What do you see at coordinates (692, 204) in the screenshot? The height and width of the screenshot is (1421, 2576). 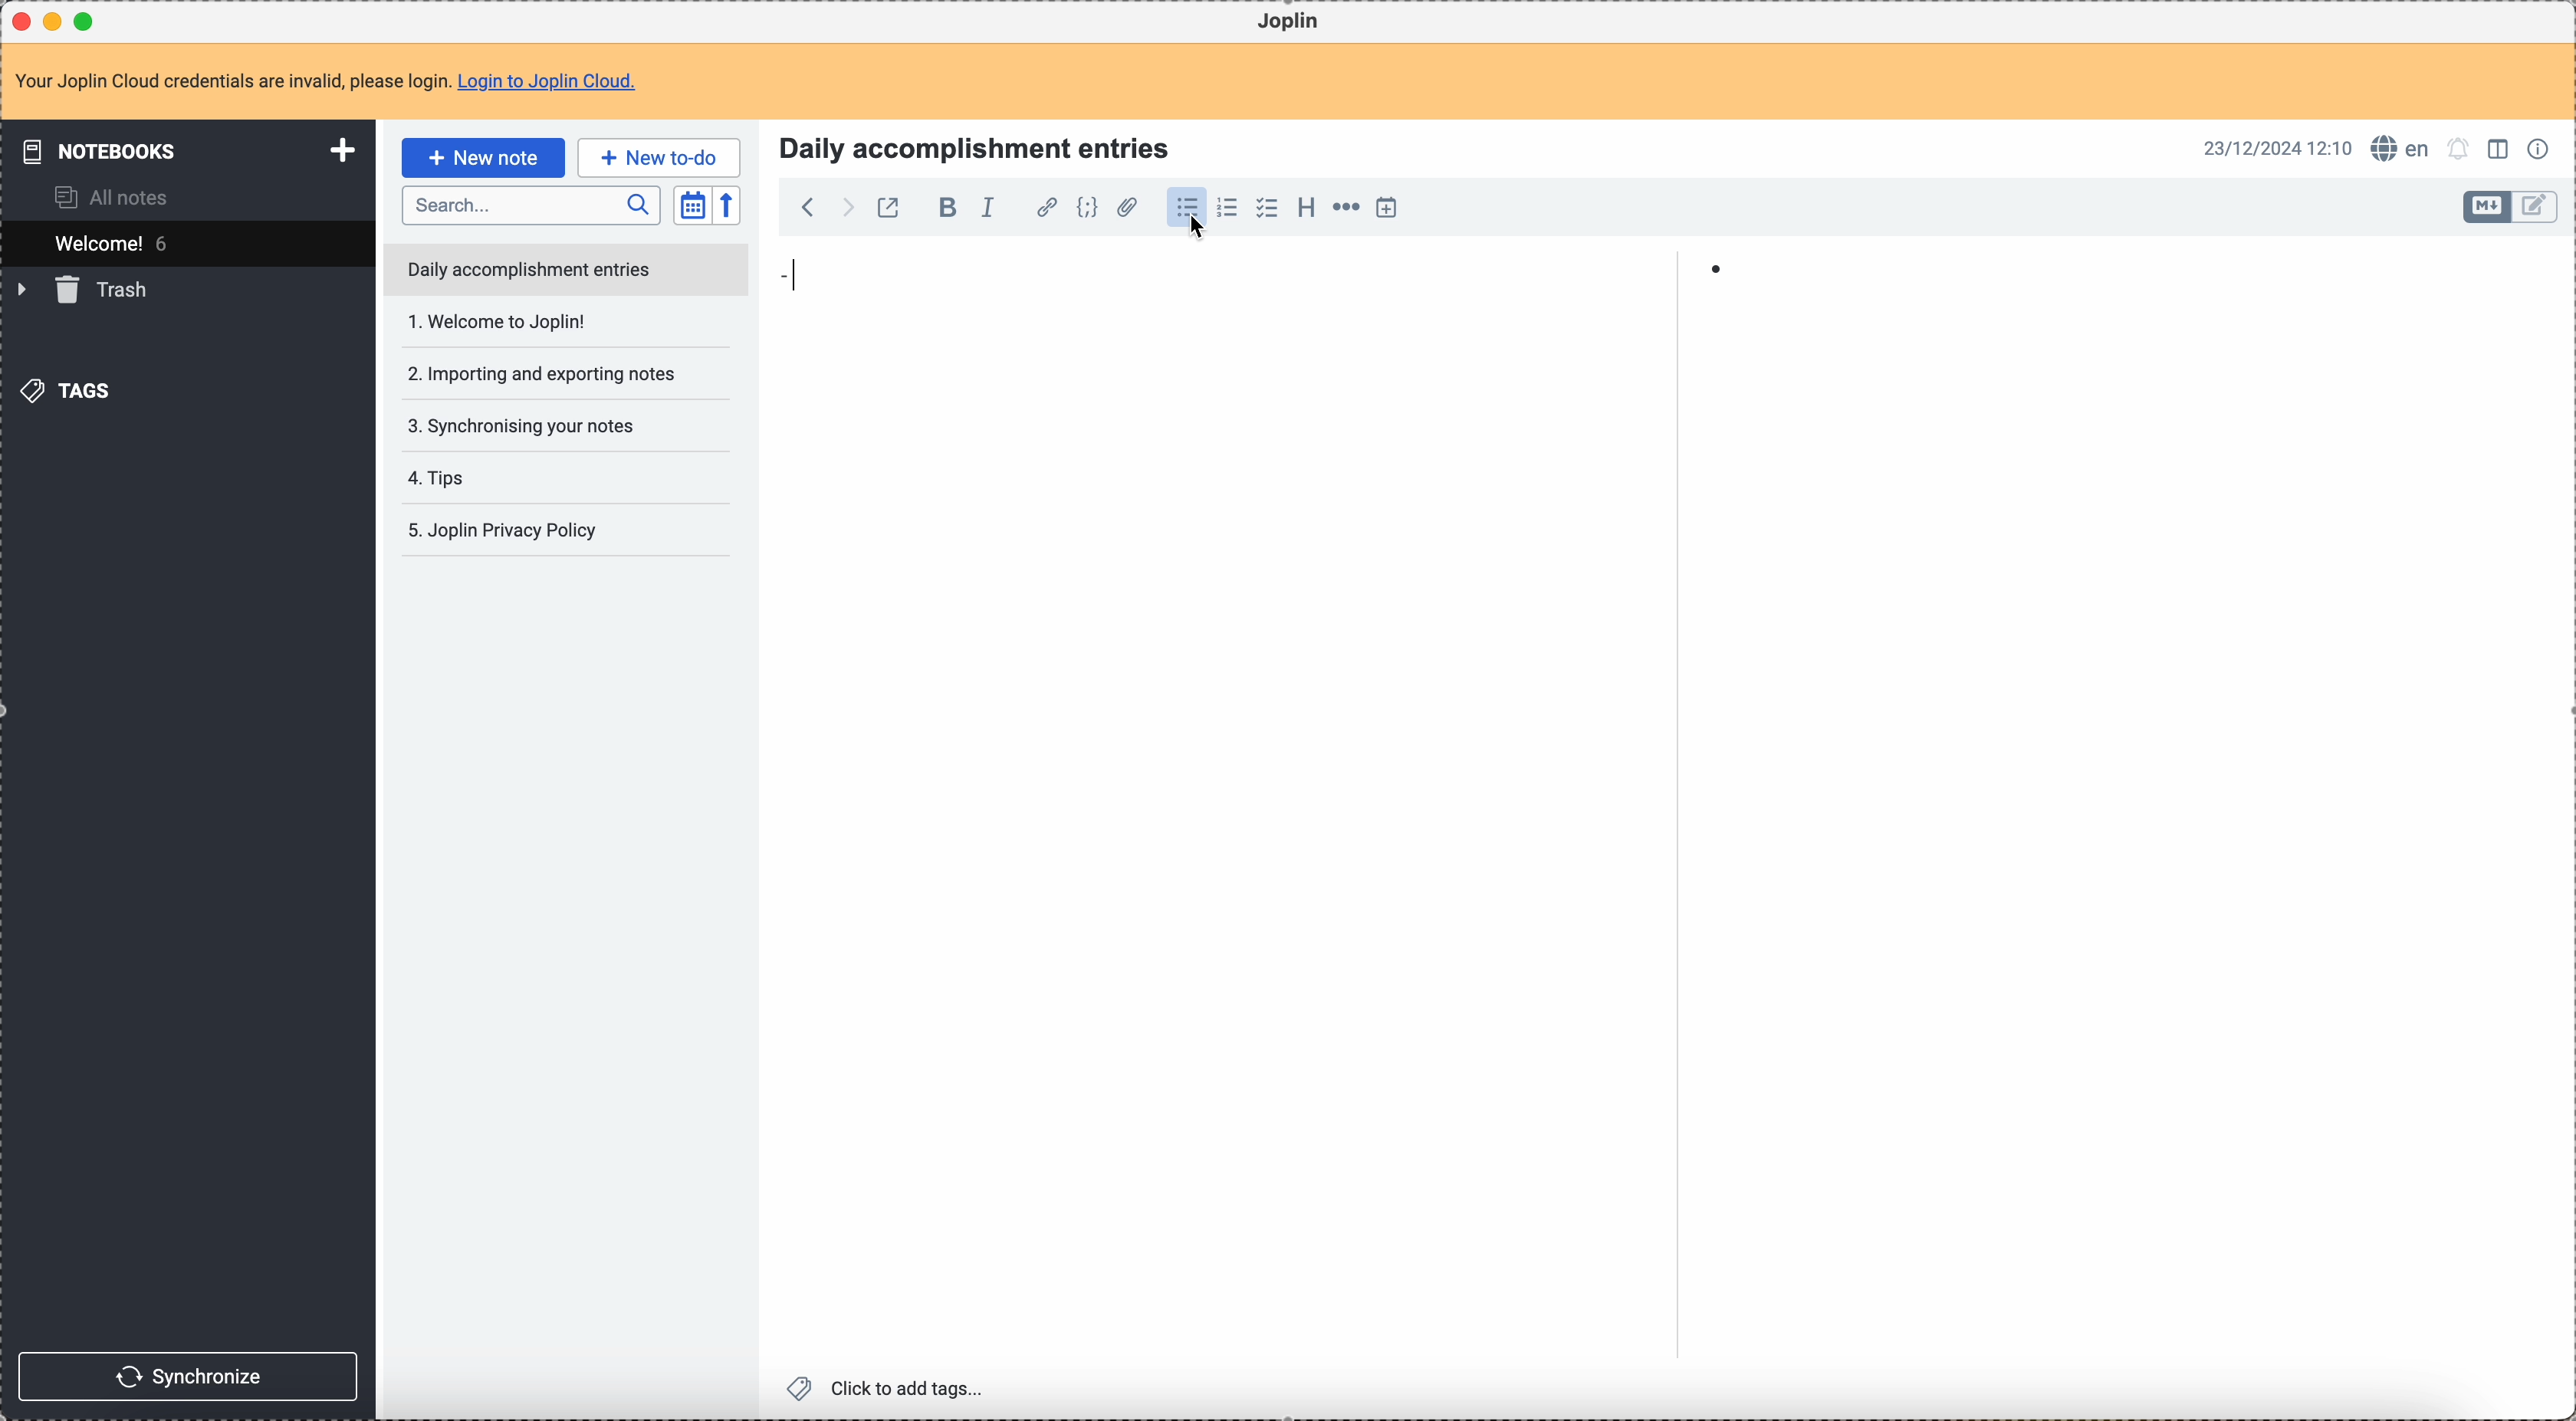 I see `toggle sort order field` at bounding box center [692, 204].